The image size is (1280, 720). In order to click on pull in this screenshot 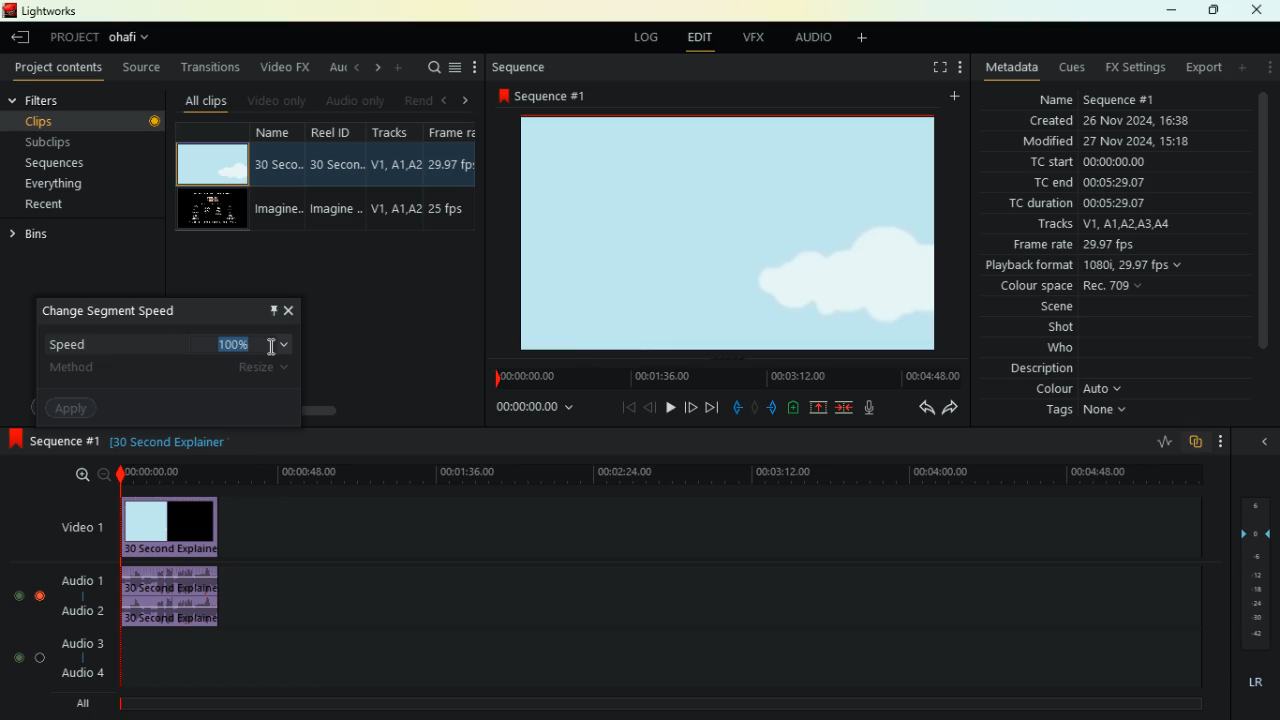, I will do `click(734, 408)`.